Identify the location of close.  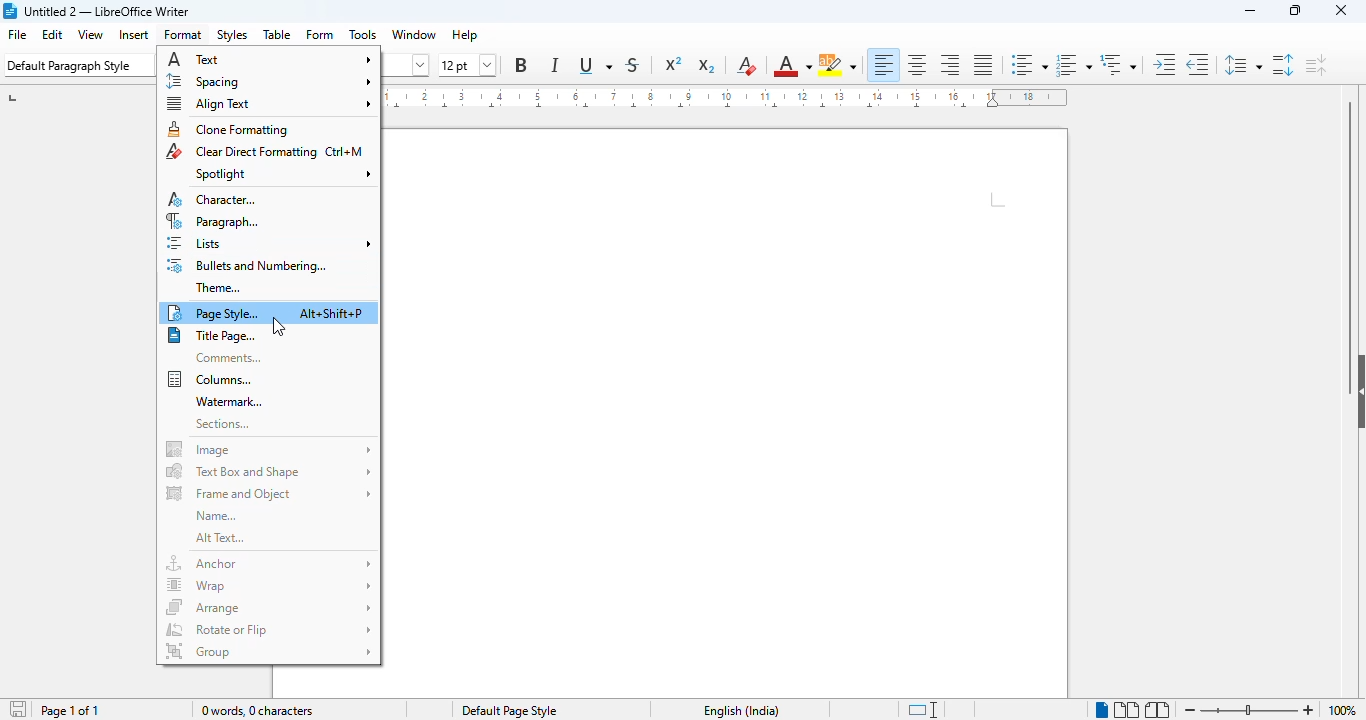
(1340, 10).